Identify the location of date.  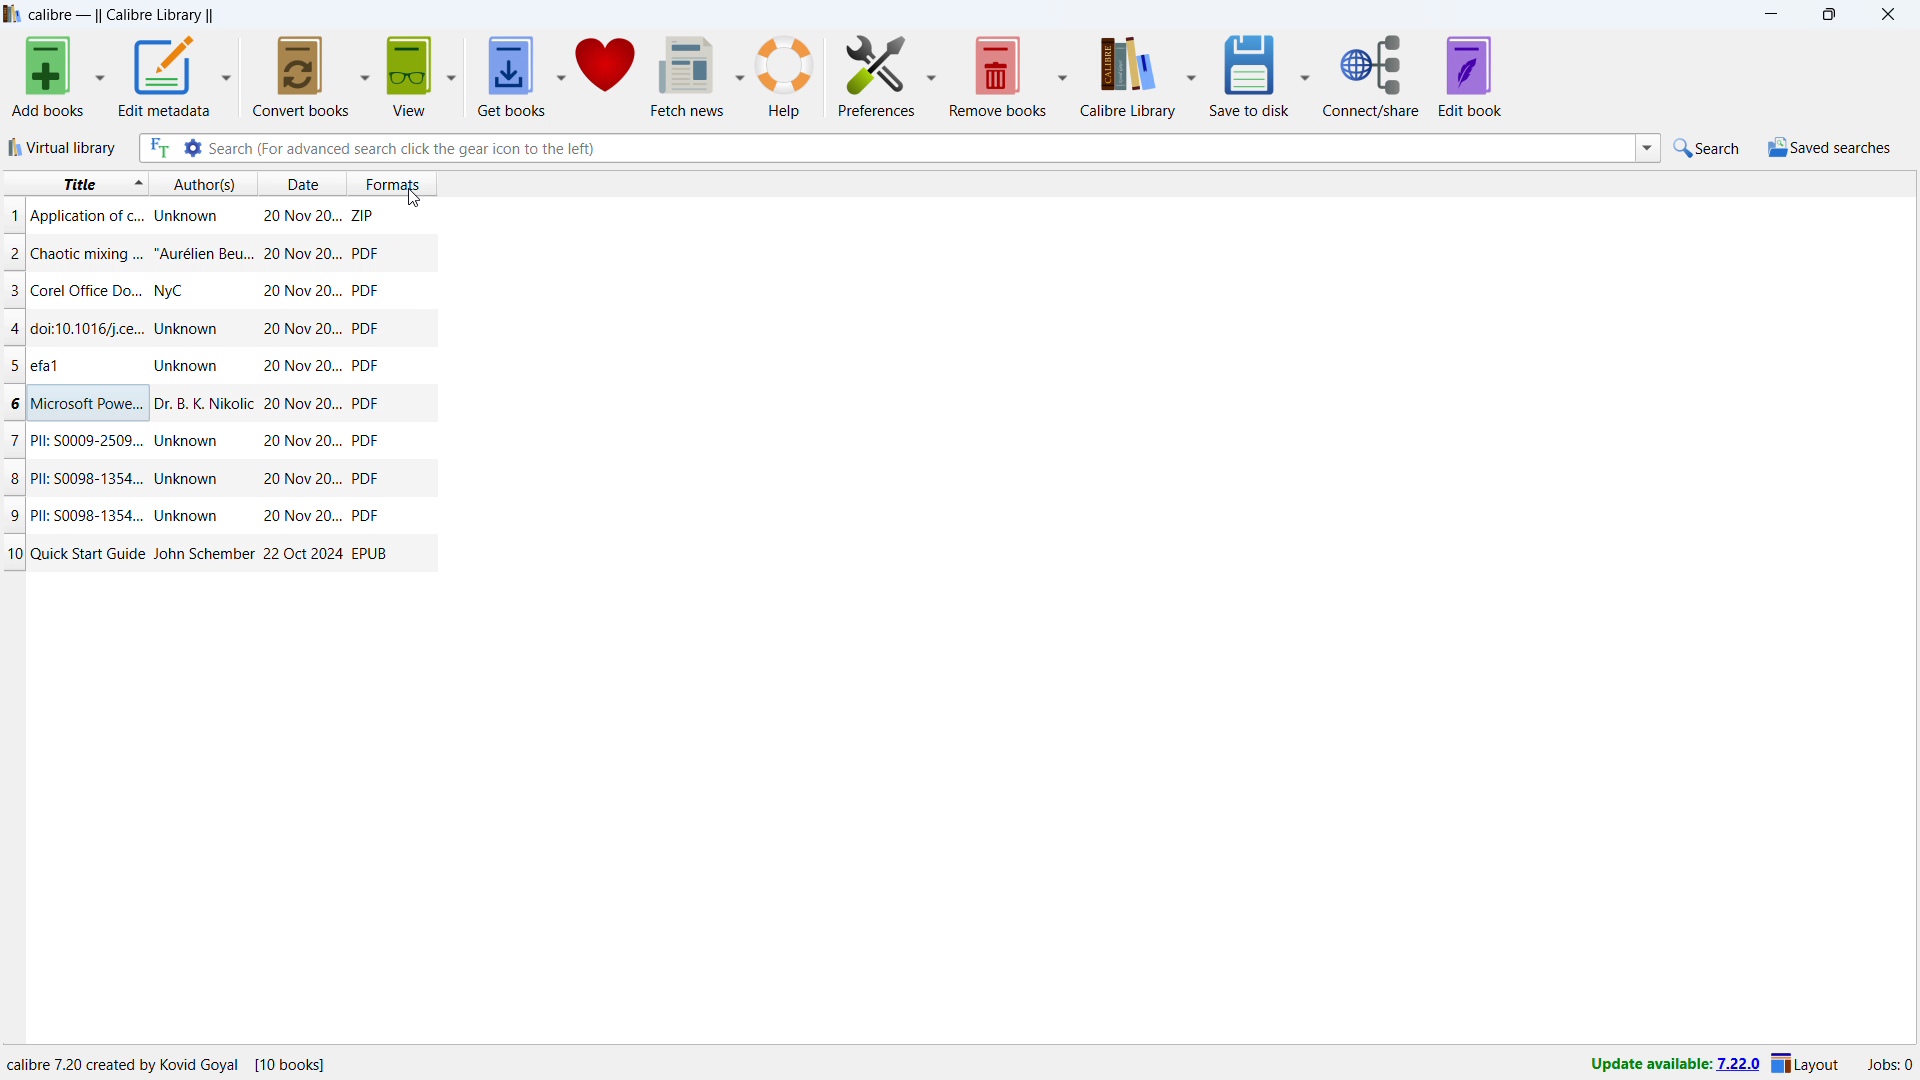
(300, 366).